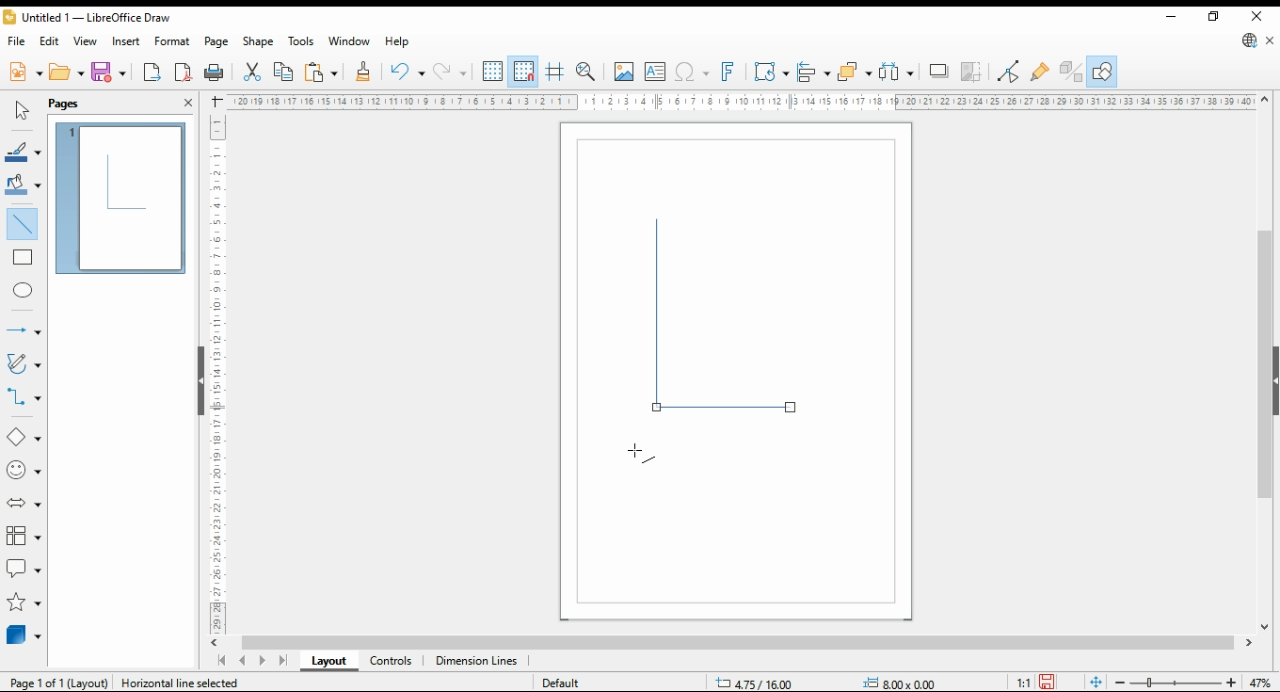  What do you see at coordinates (22, 603) in the screenshot?
I see `stars and banners` at bounding box center [22, 603].